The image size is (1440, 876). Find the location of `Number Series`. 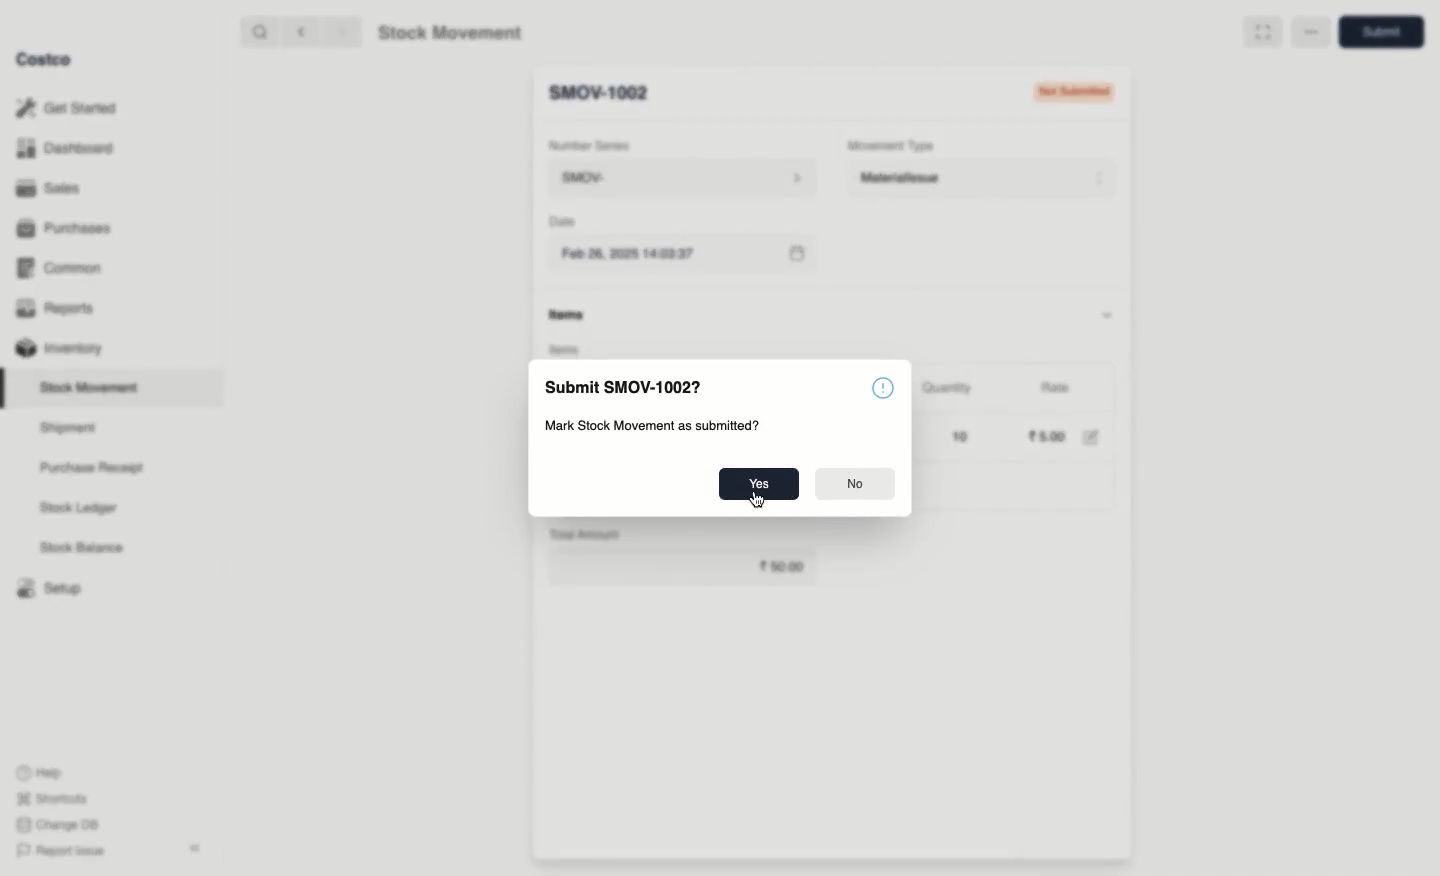

Number Series is located at coordinates (597, 149).